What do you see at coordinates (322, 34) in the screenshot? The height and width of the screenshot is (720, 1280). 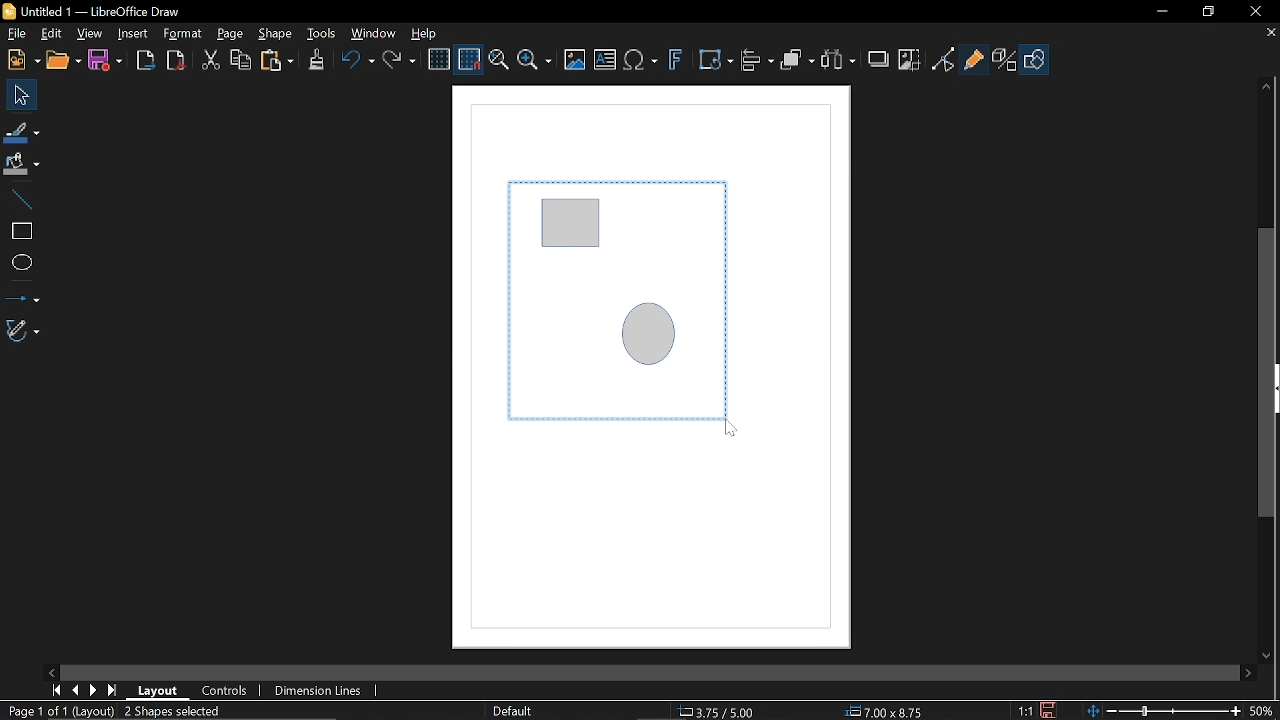 I see `Tools` at bounding box center [322, 34].